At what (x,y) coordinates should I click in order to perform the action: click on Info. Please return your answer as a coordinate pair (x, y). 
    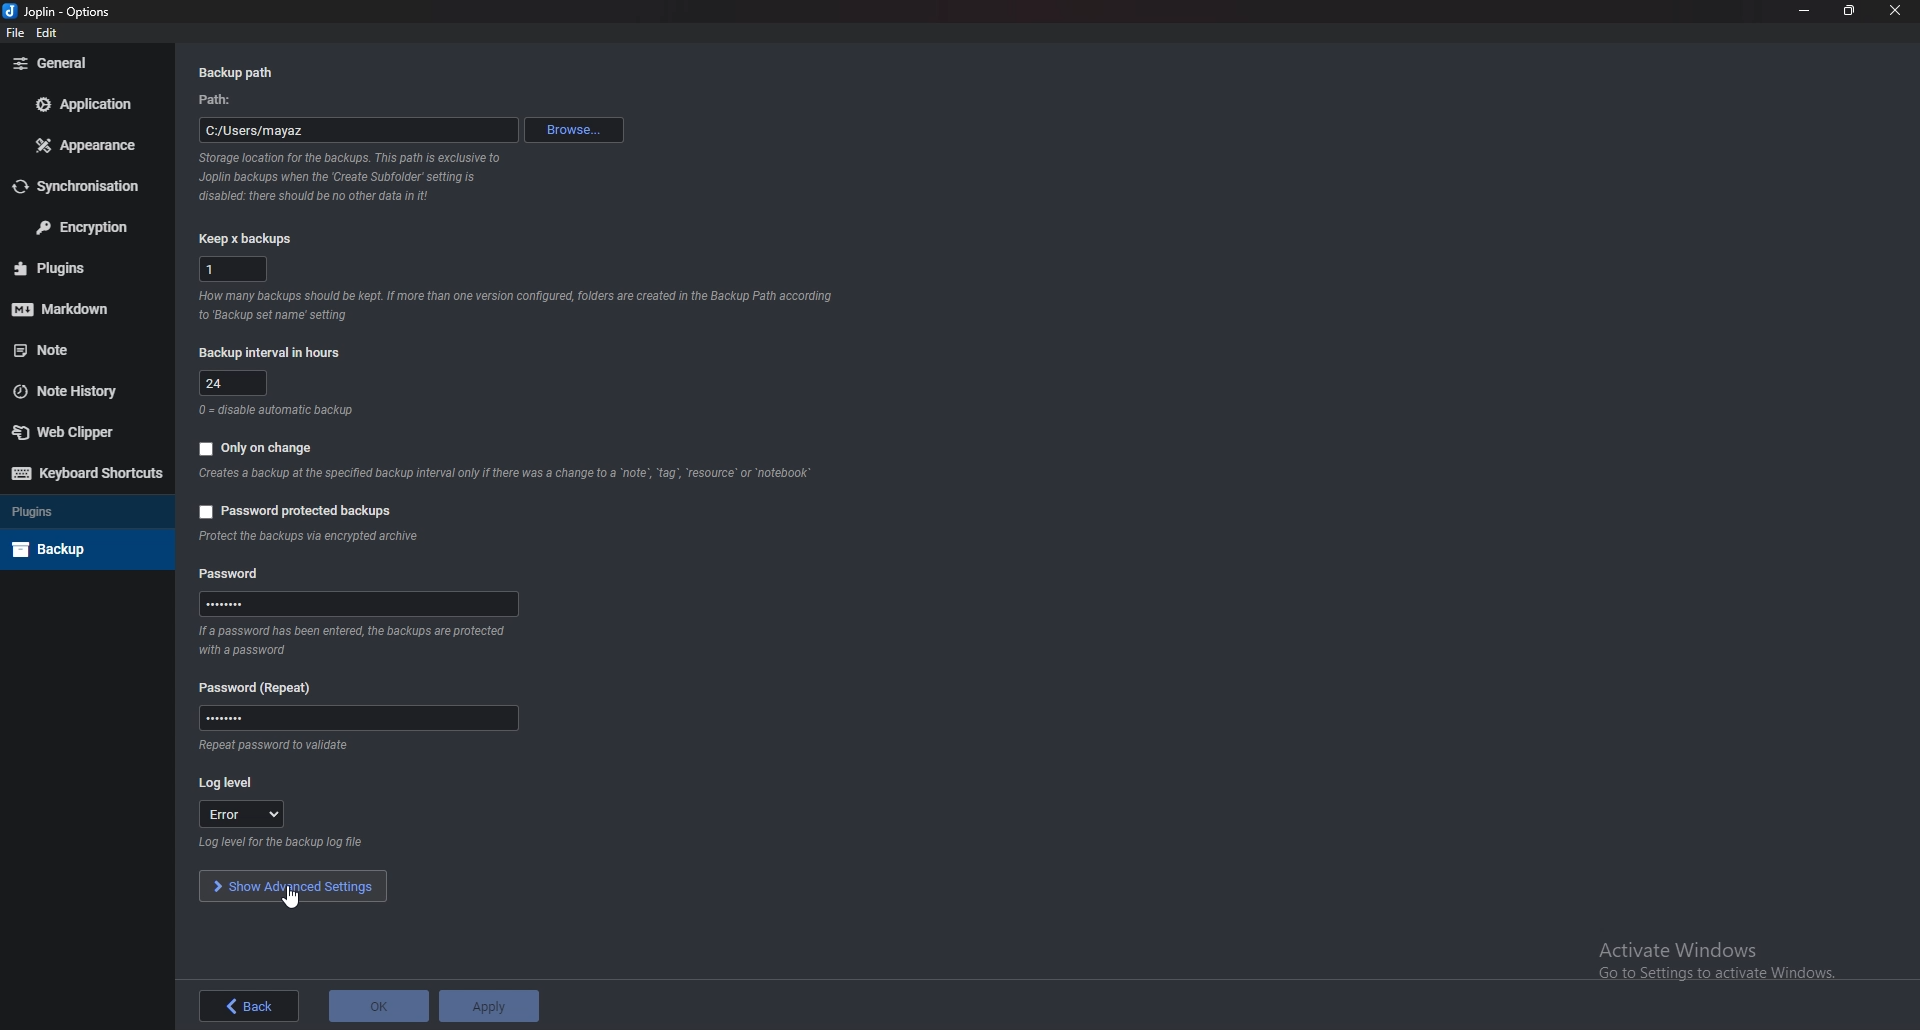
    Looking at the image, I should click on (311, 538).